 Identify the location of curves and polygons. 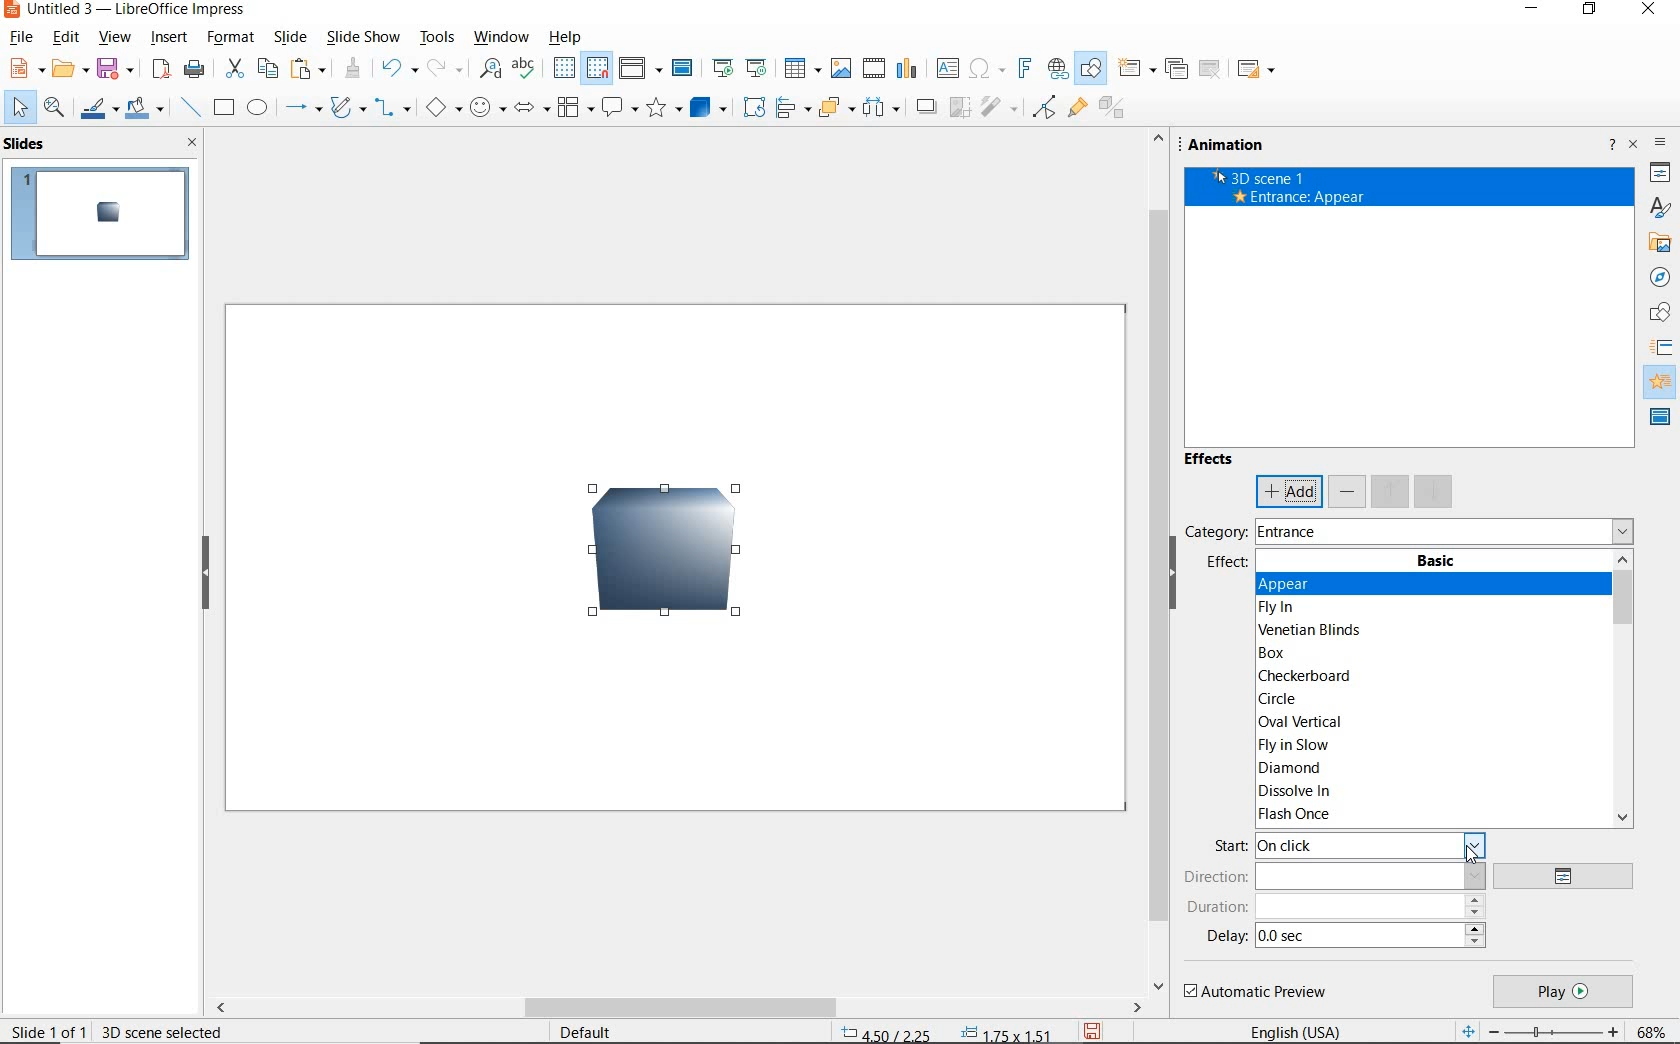
(347, 110).